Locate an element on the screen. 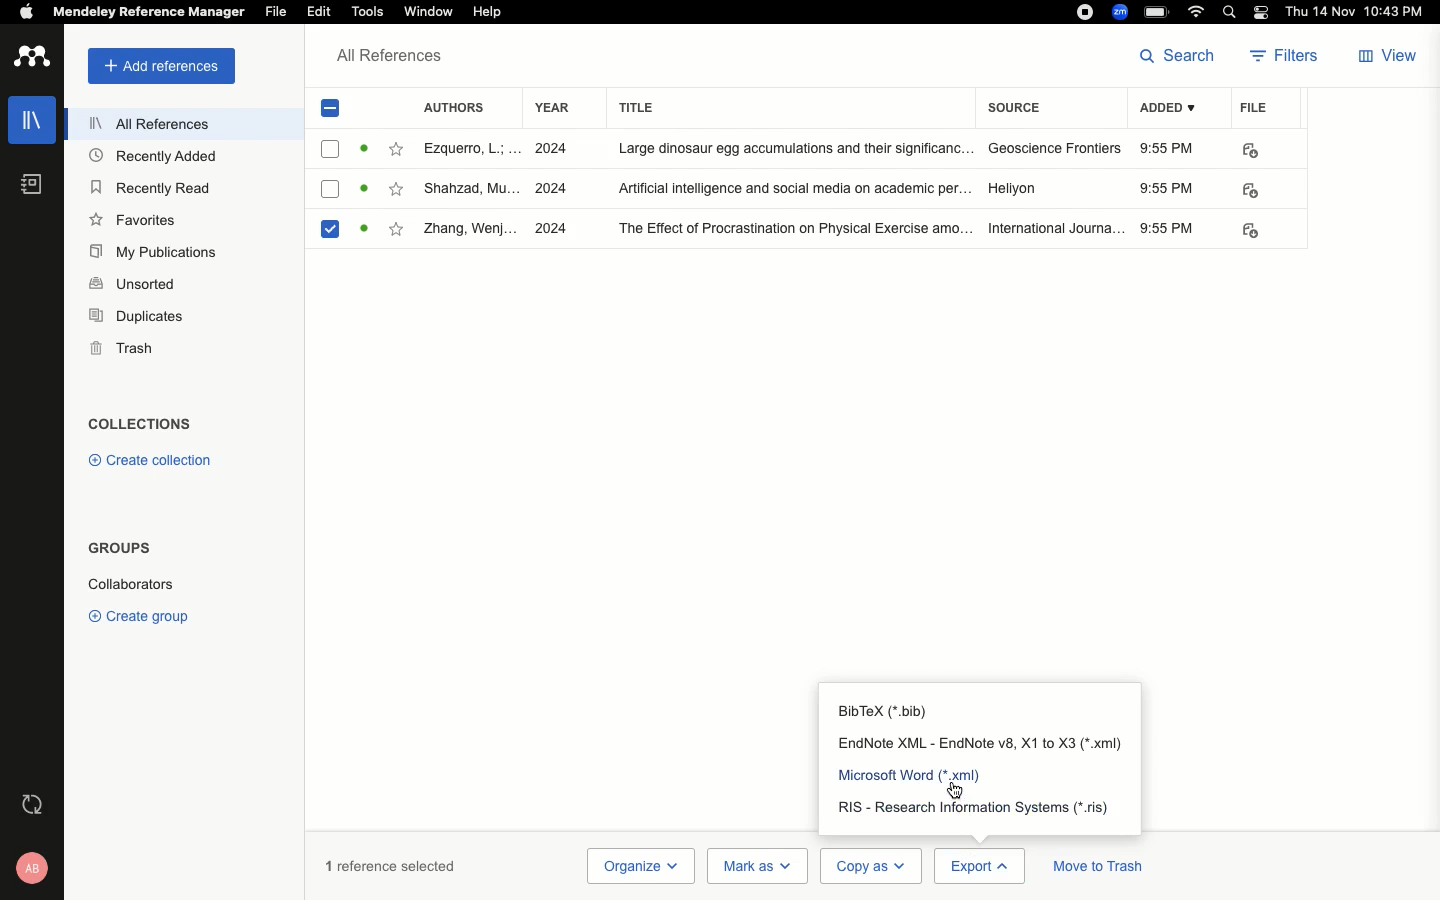 The height and width of the screenshot is (900, 1440). Internet is located at coordinates (1196, 12).